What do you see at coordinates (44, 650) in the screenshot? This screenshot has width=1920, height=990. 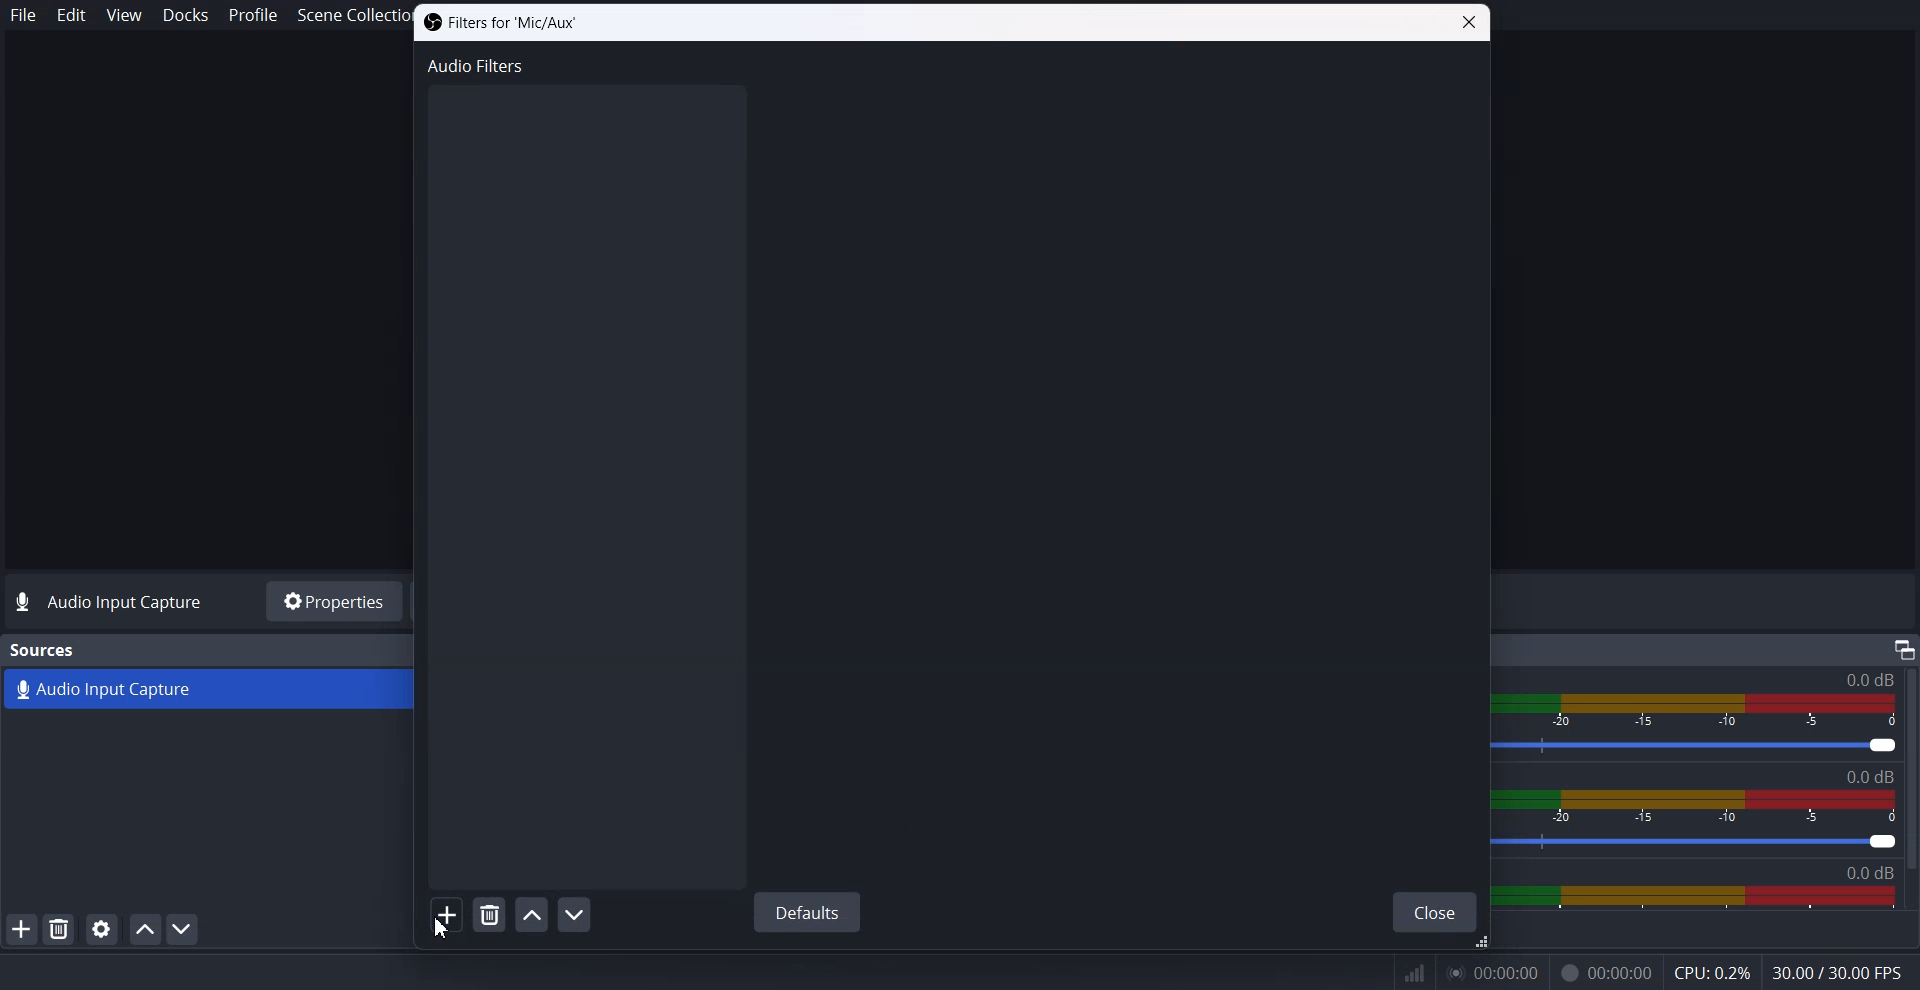 I see `Text` at bounding box center [44, 650].